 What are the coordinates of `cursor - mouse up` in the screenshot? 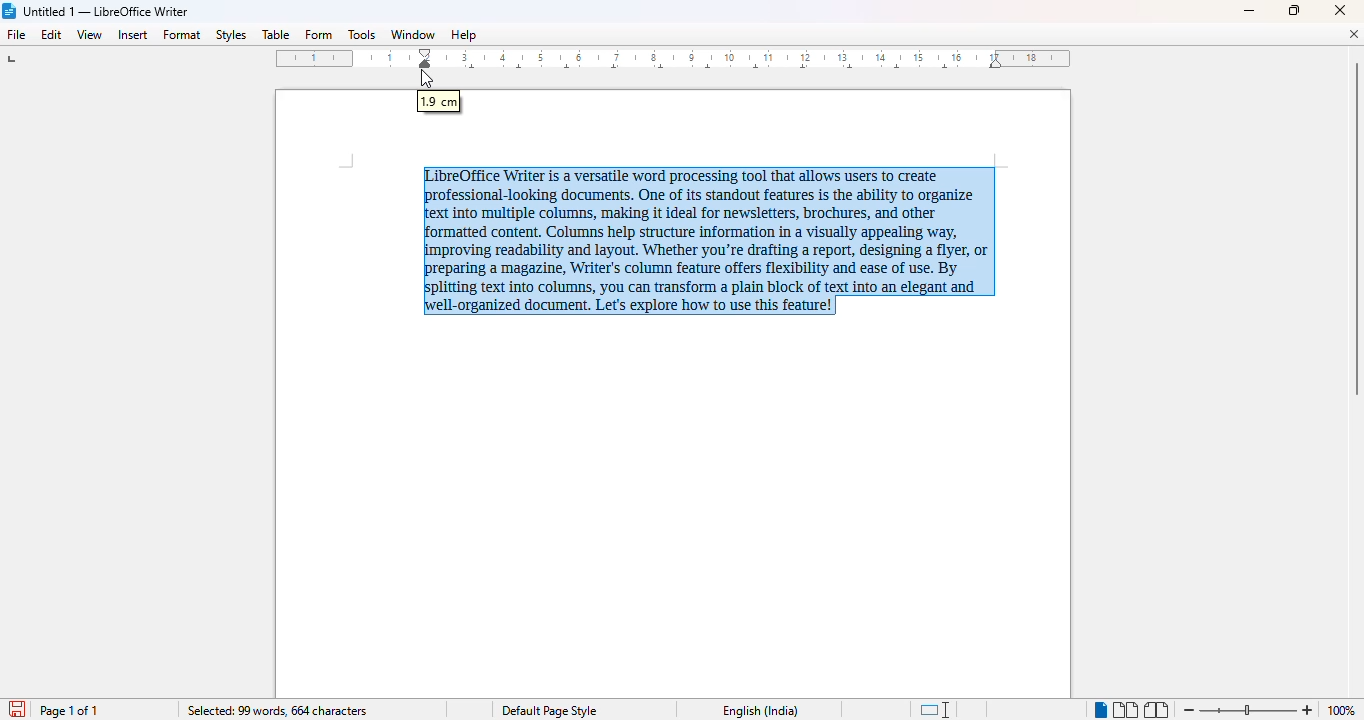 It's located at (427, 79).